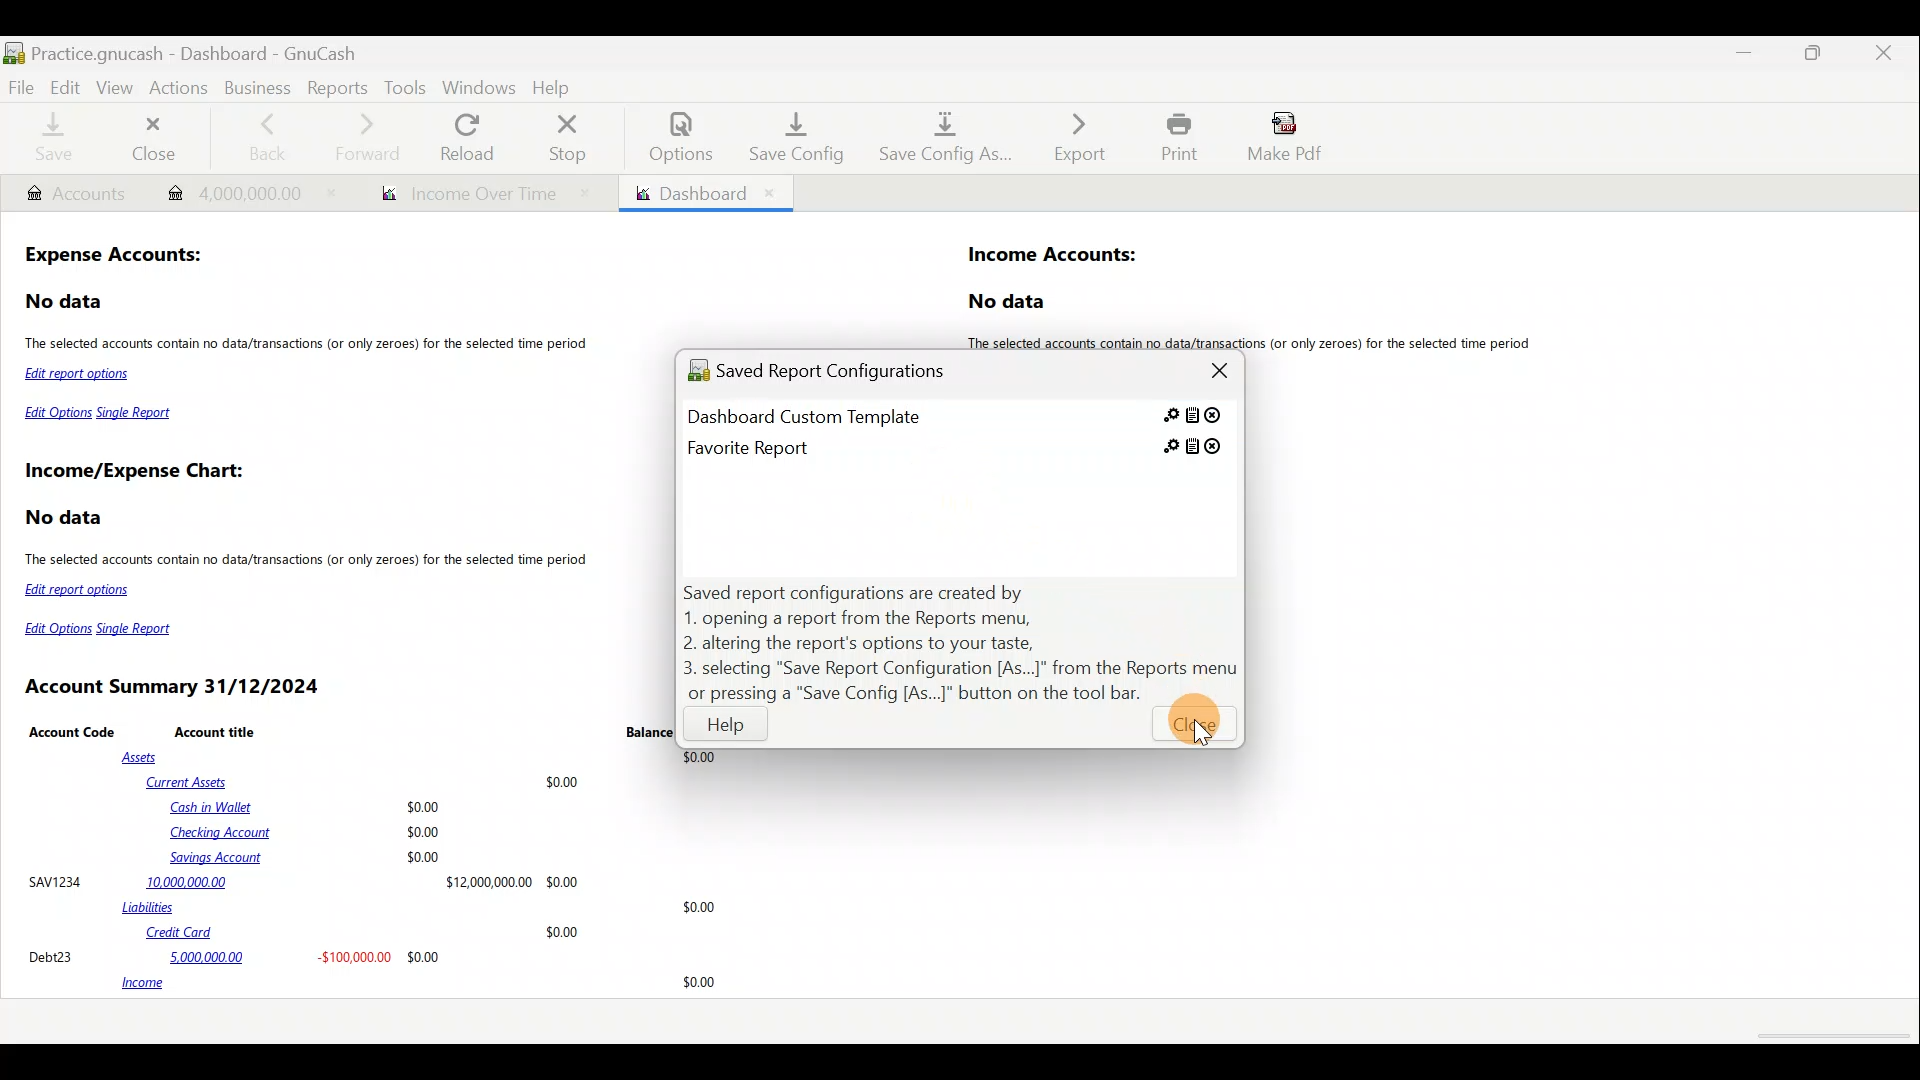  Describe the element at coordinates (116, 257) in the screenshot. I see `Expense Accounts:` at that location.